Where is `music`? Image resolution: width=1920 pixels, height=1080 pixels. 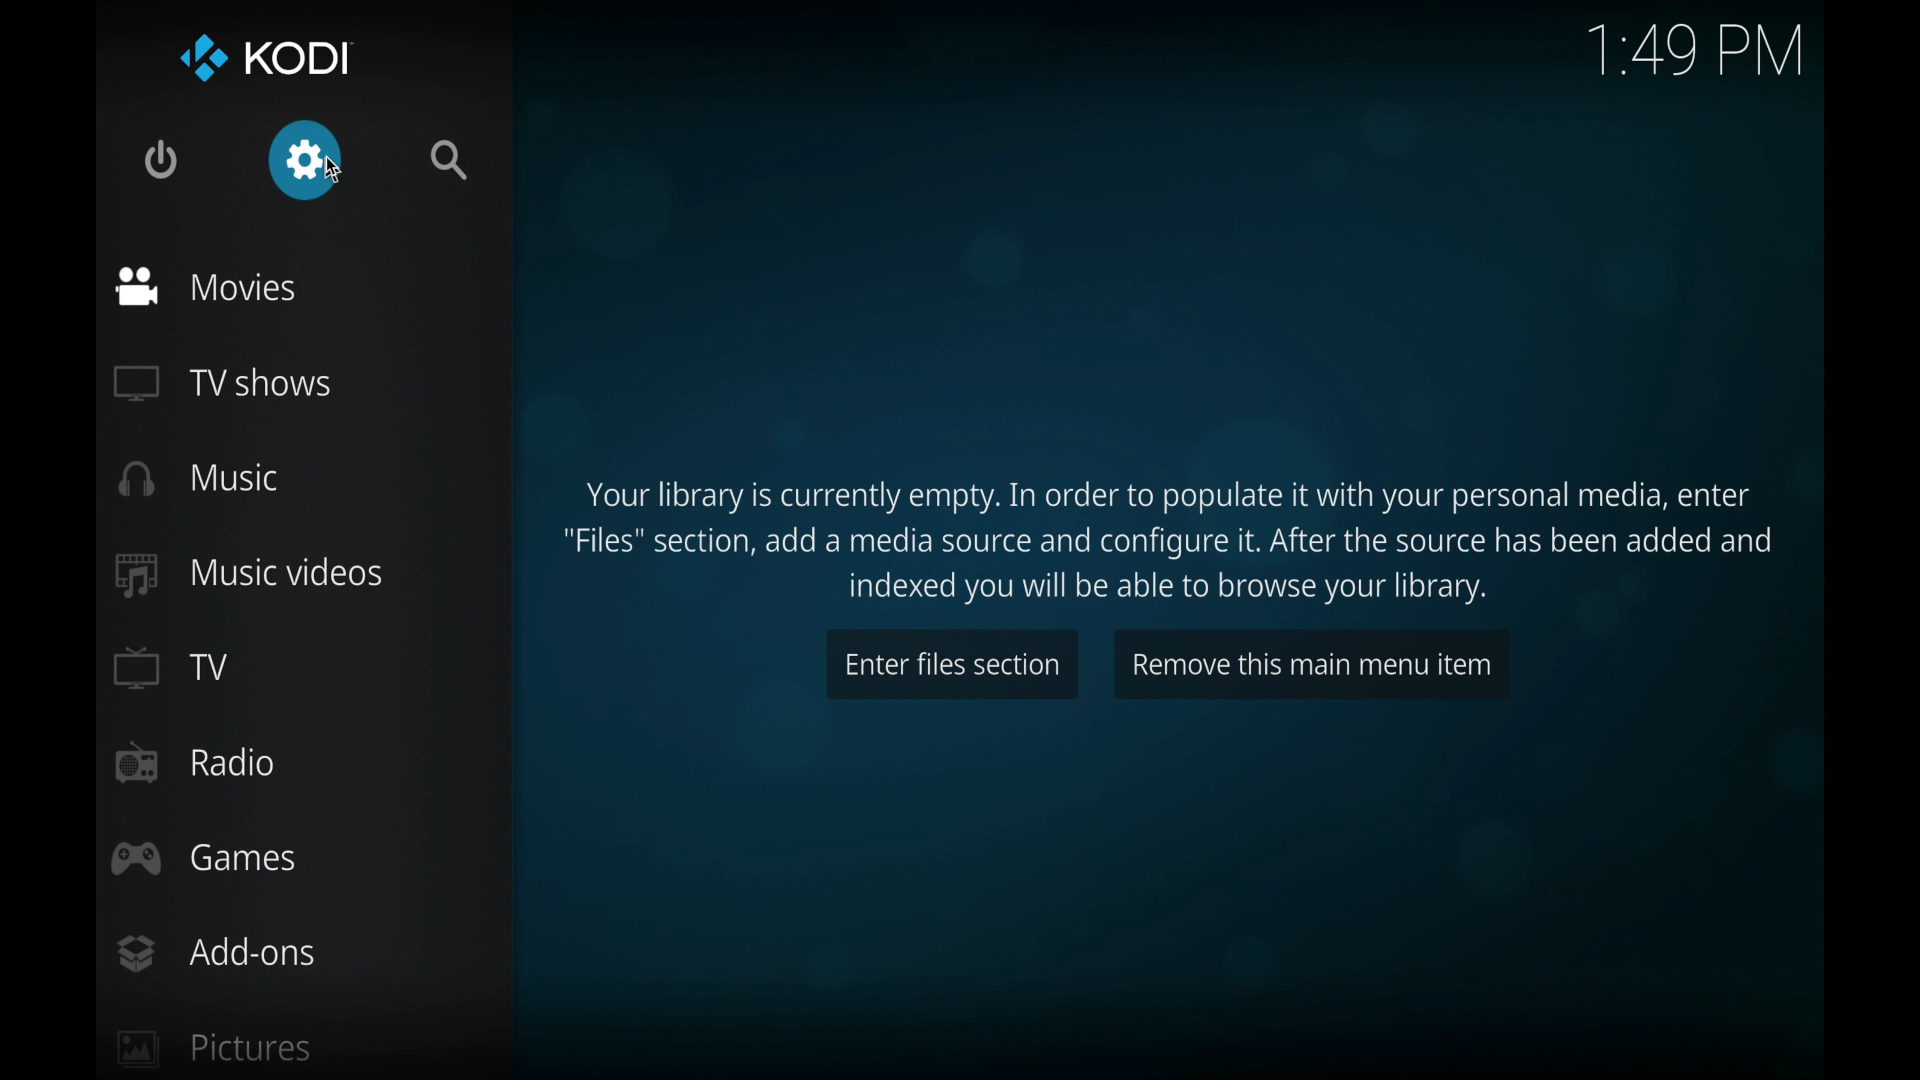 music is located at coordinates (200, 478).